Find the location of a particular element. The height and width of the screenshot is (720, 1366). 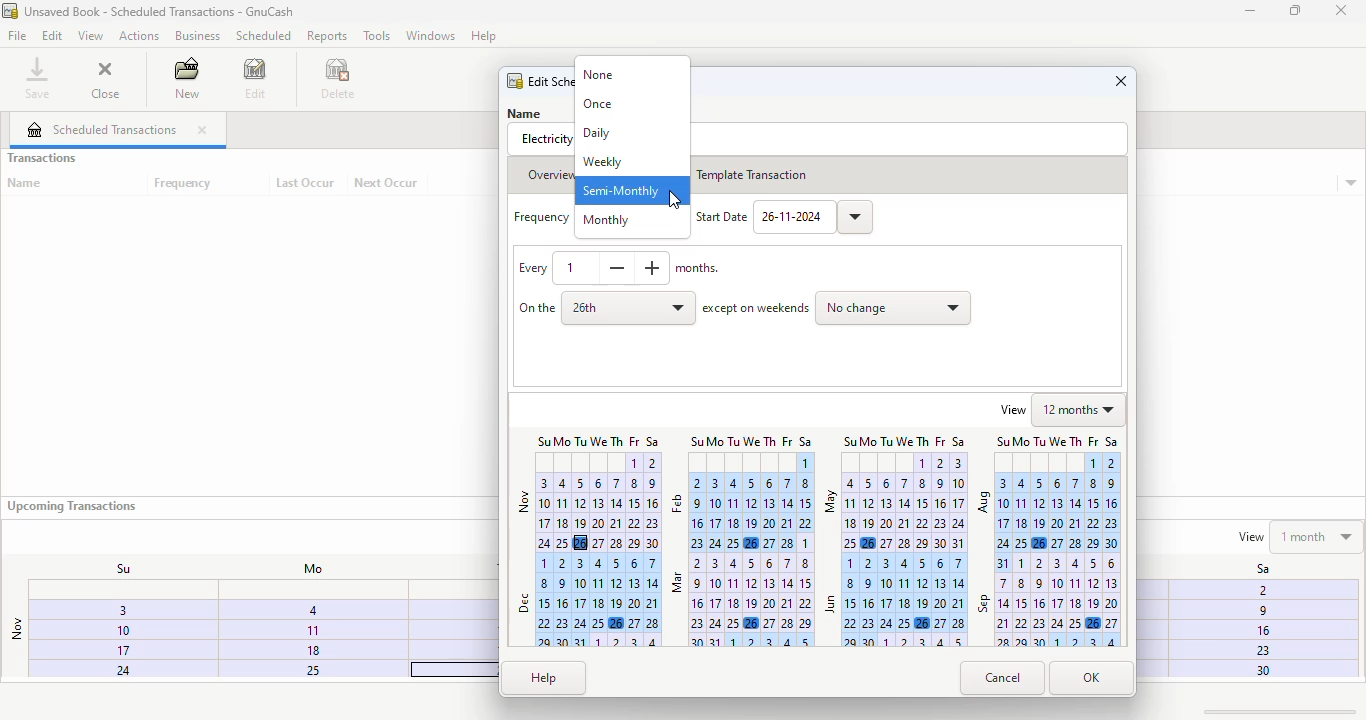

transaction details is located at coordinates (1351, 184).